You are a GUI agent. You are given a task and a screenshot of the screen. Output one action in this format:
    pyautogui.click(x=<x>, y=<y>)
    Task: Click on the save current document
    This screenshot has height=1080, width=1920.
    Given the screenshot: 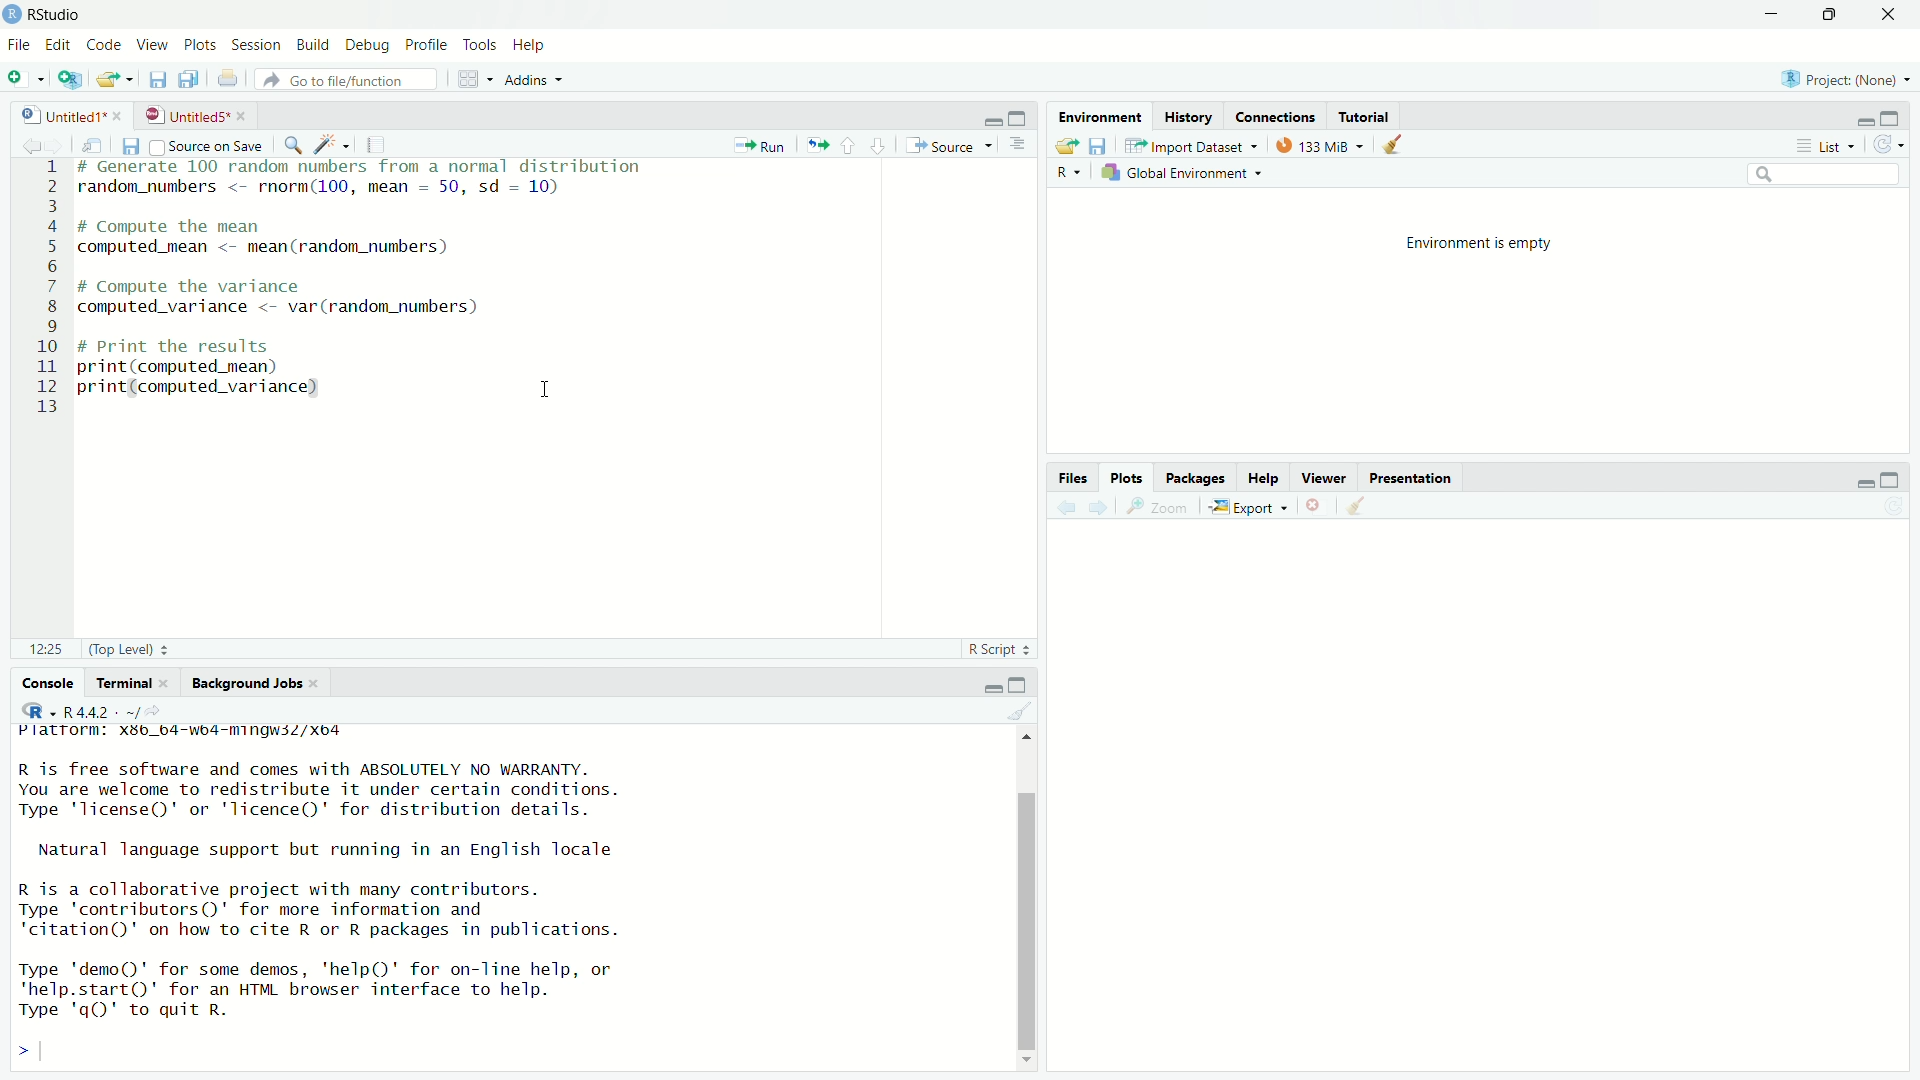 What is the action you would take?
    pyautogui.click(x=154, y=79)
    